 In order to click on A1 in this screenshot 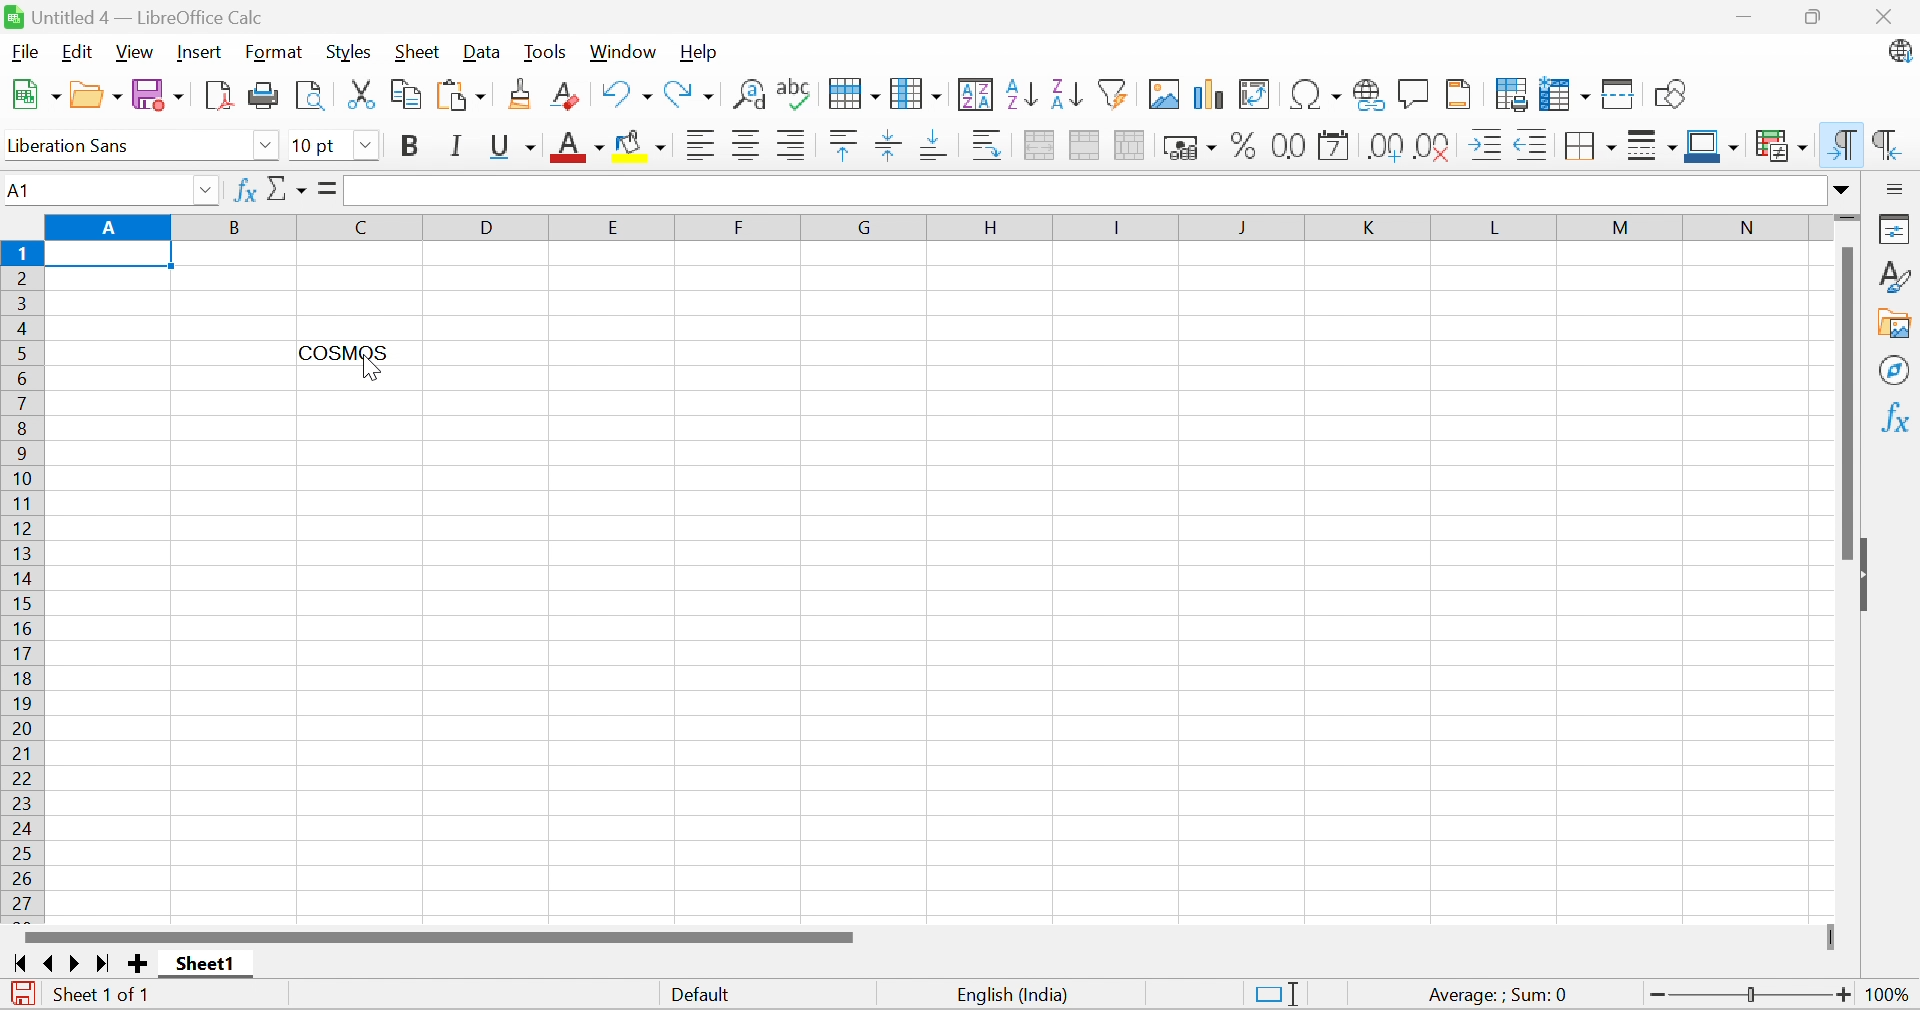, I will do `click(32, 190)`.